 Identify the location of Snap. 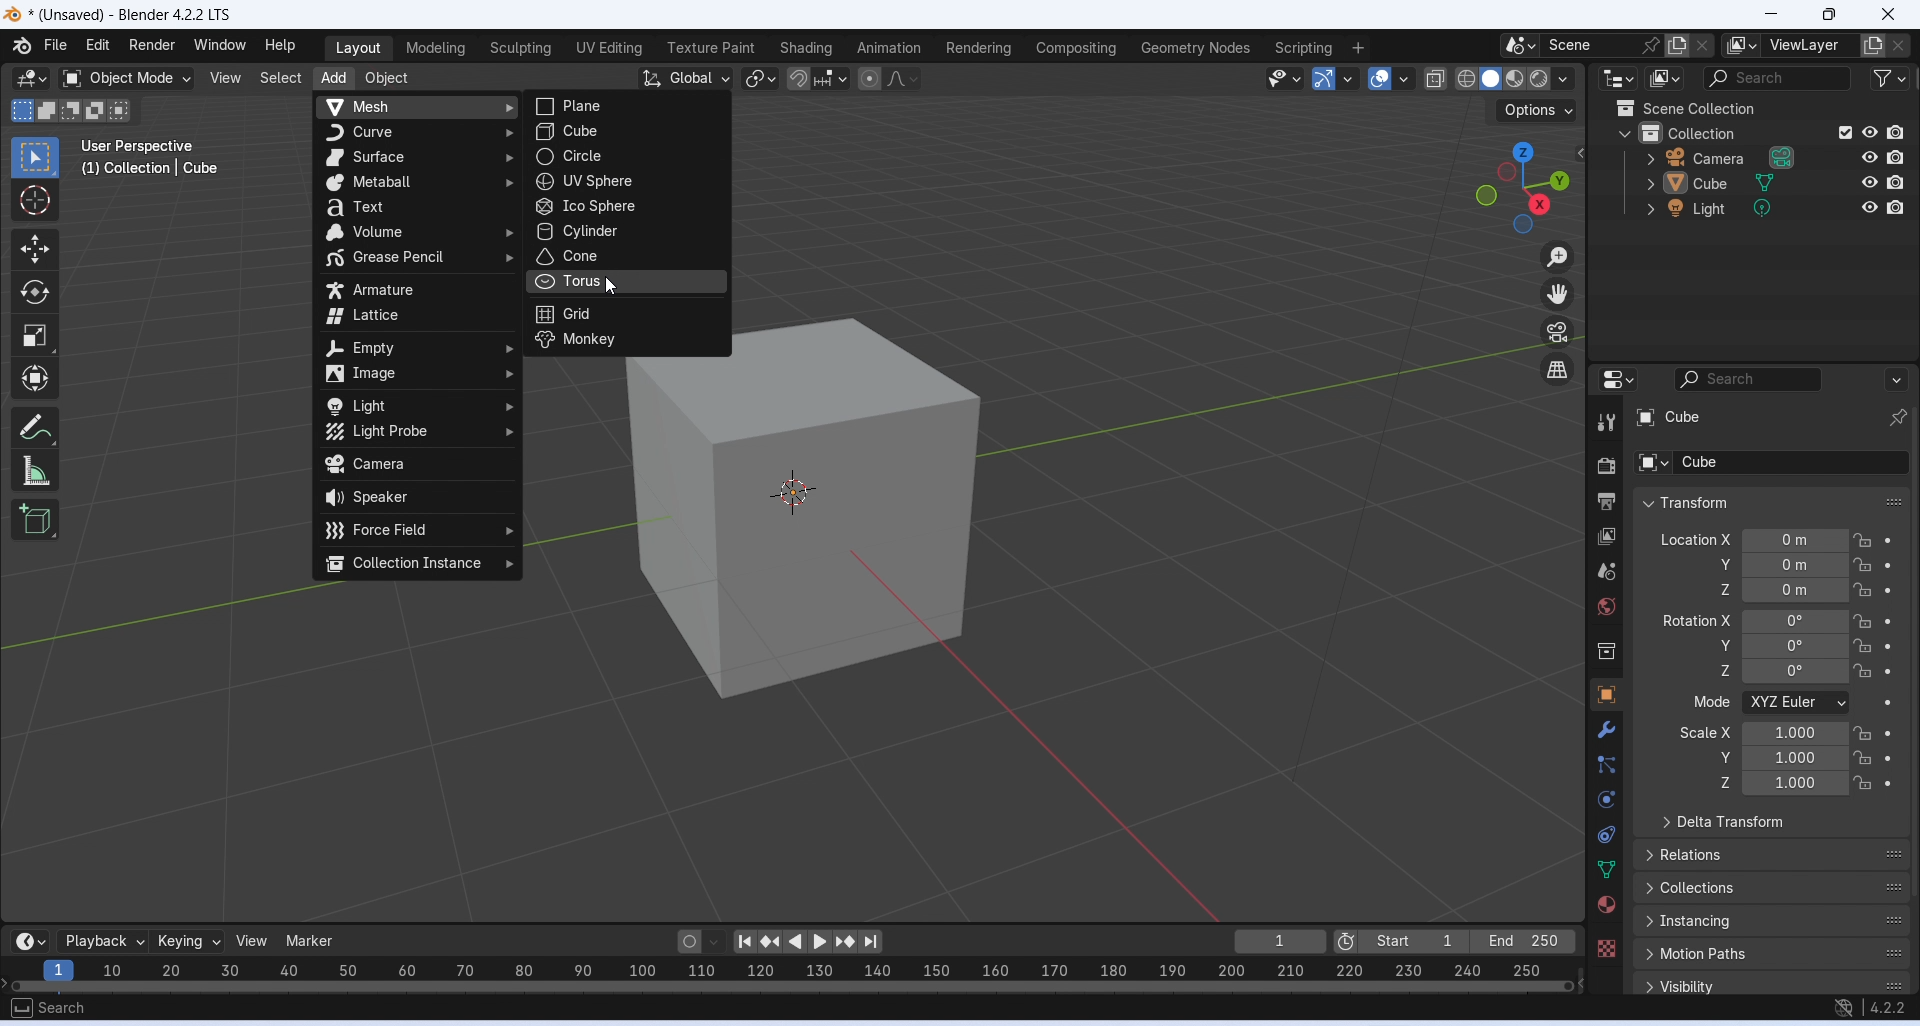
(799, 79).